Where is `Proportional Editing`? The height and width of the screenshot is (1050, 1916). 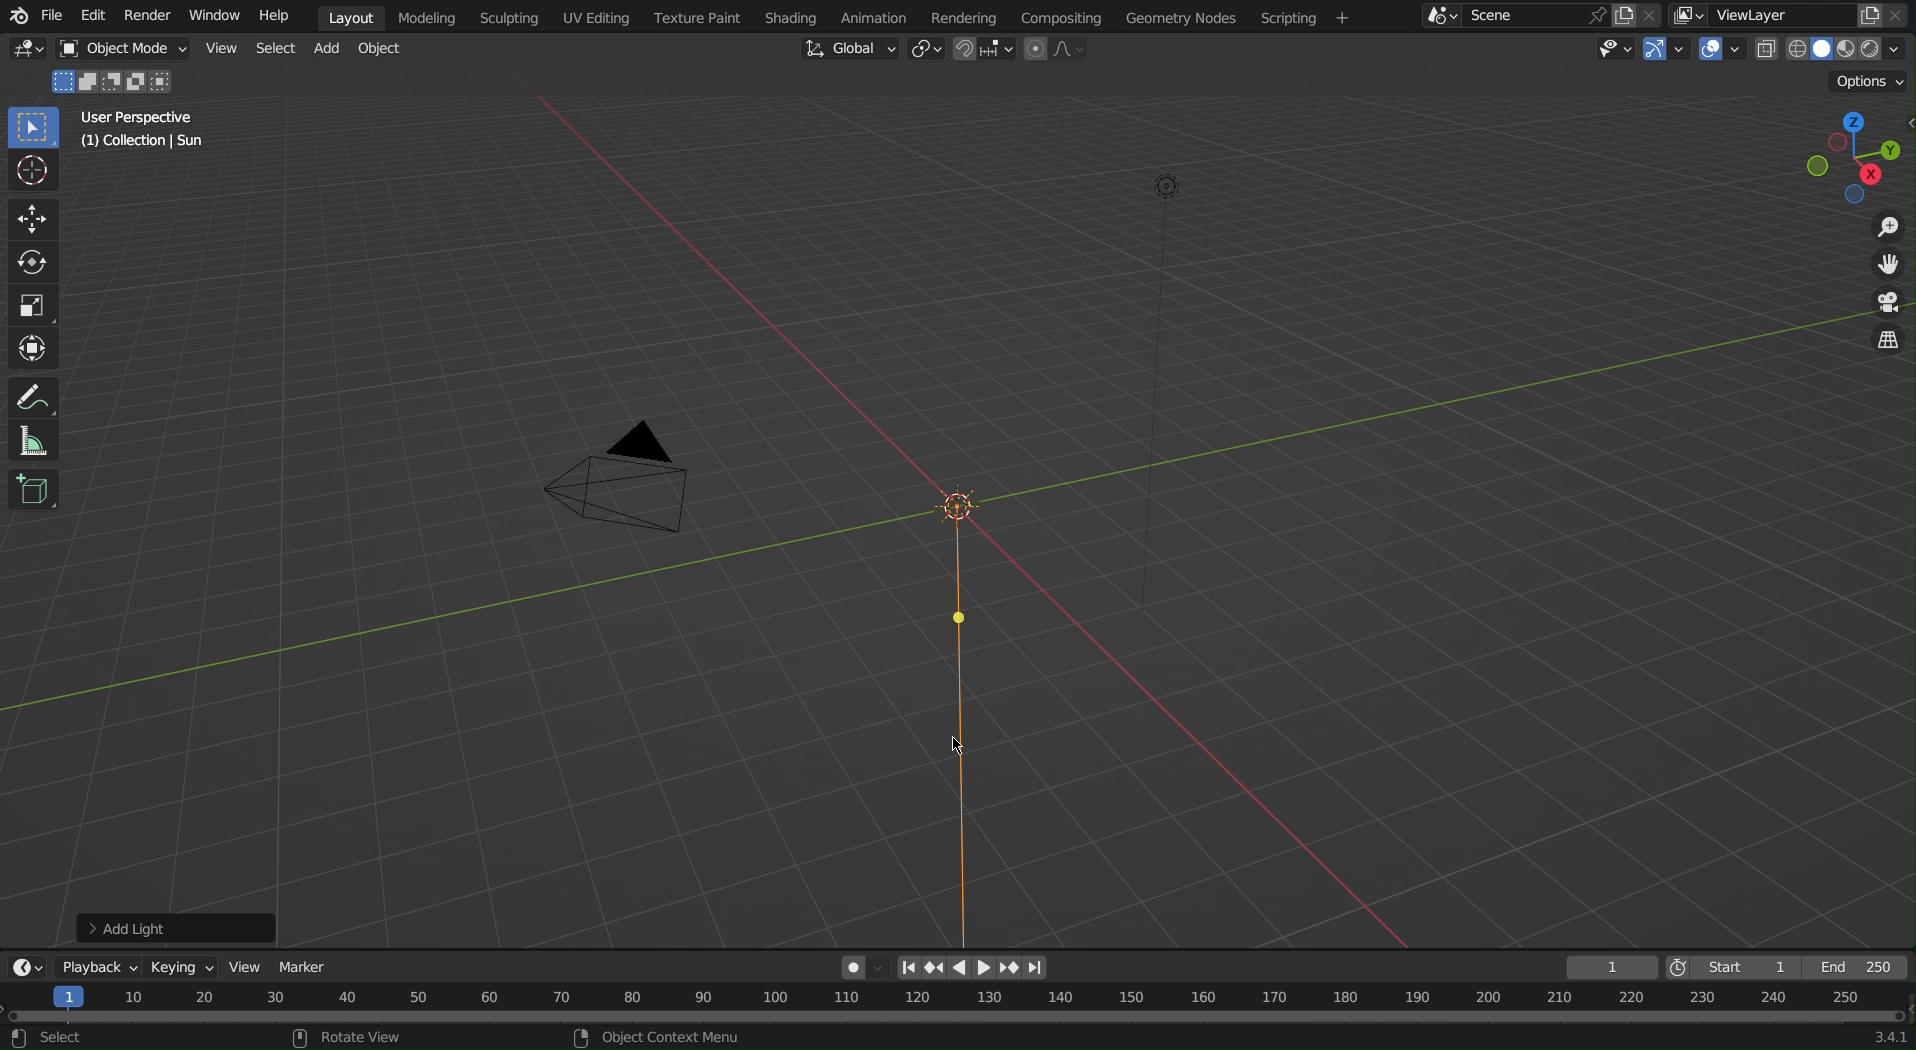
Proportional Editing is located at coordinates (1062, 50).